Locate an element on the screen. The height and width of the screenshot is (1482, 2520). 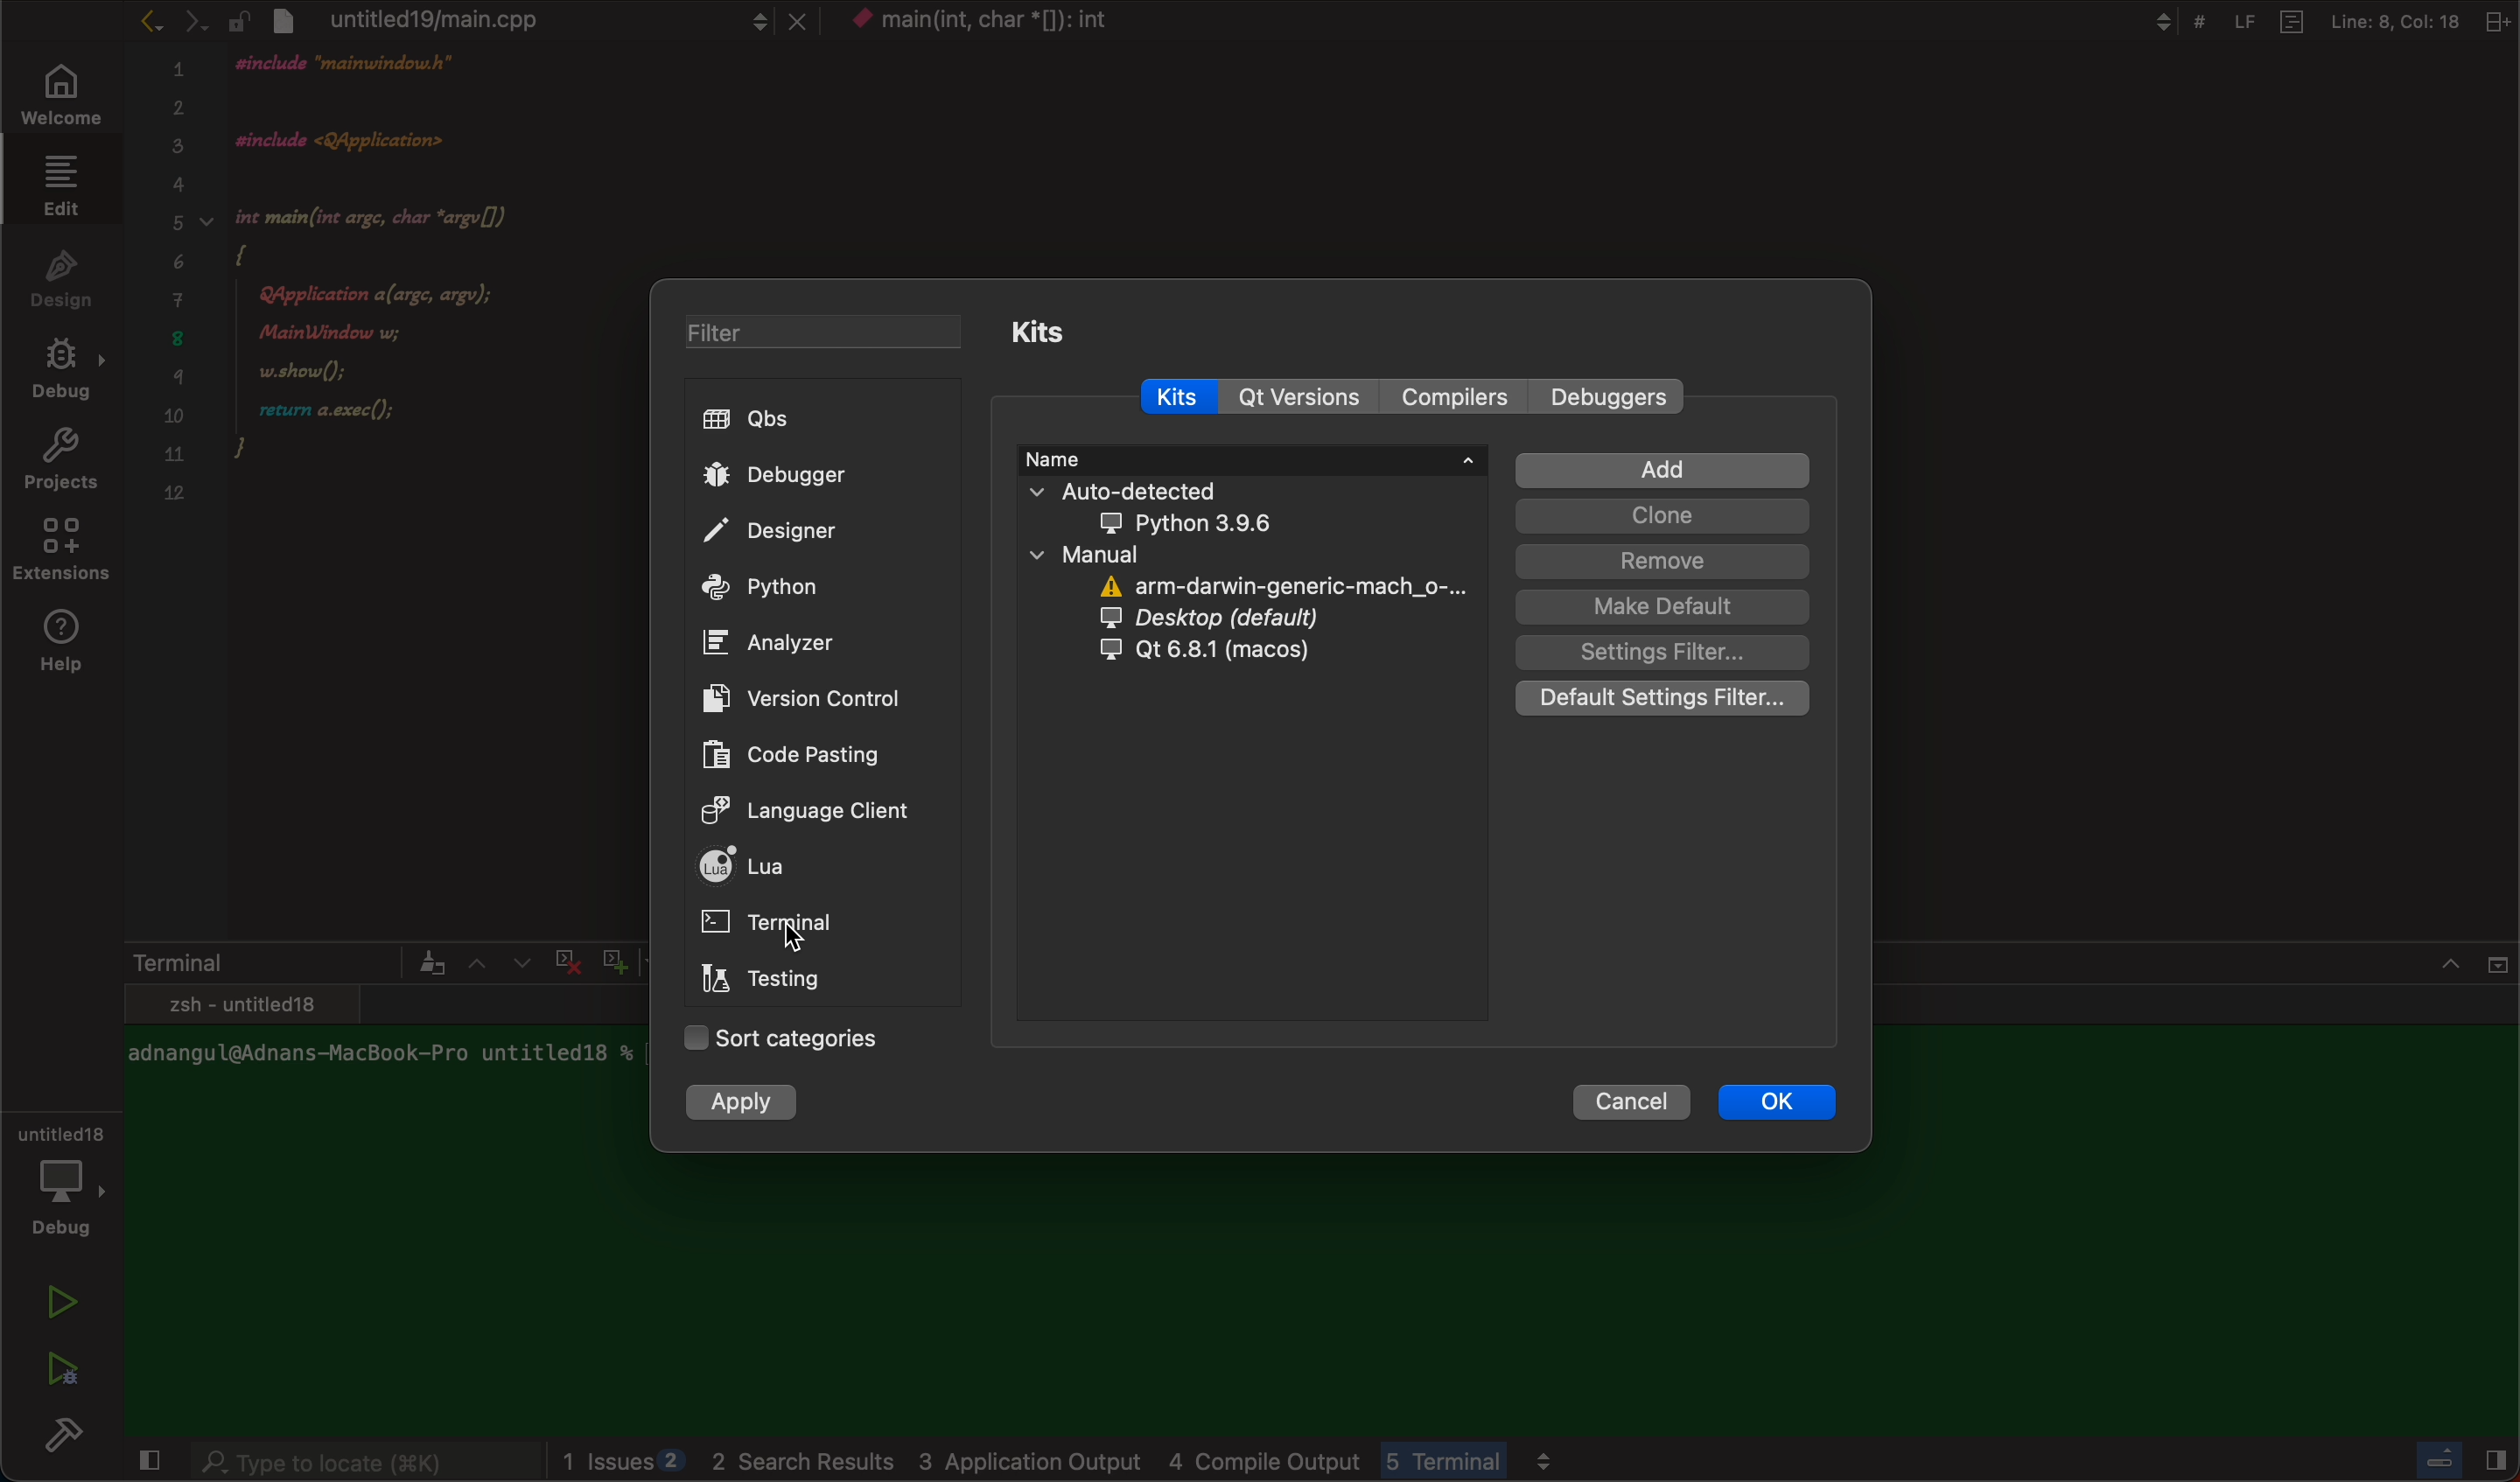
cancel is located at coordinates (1637, 1103).